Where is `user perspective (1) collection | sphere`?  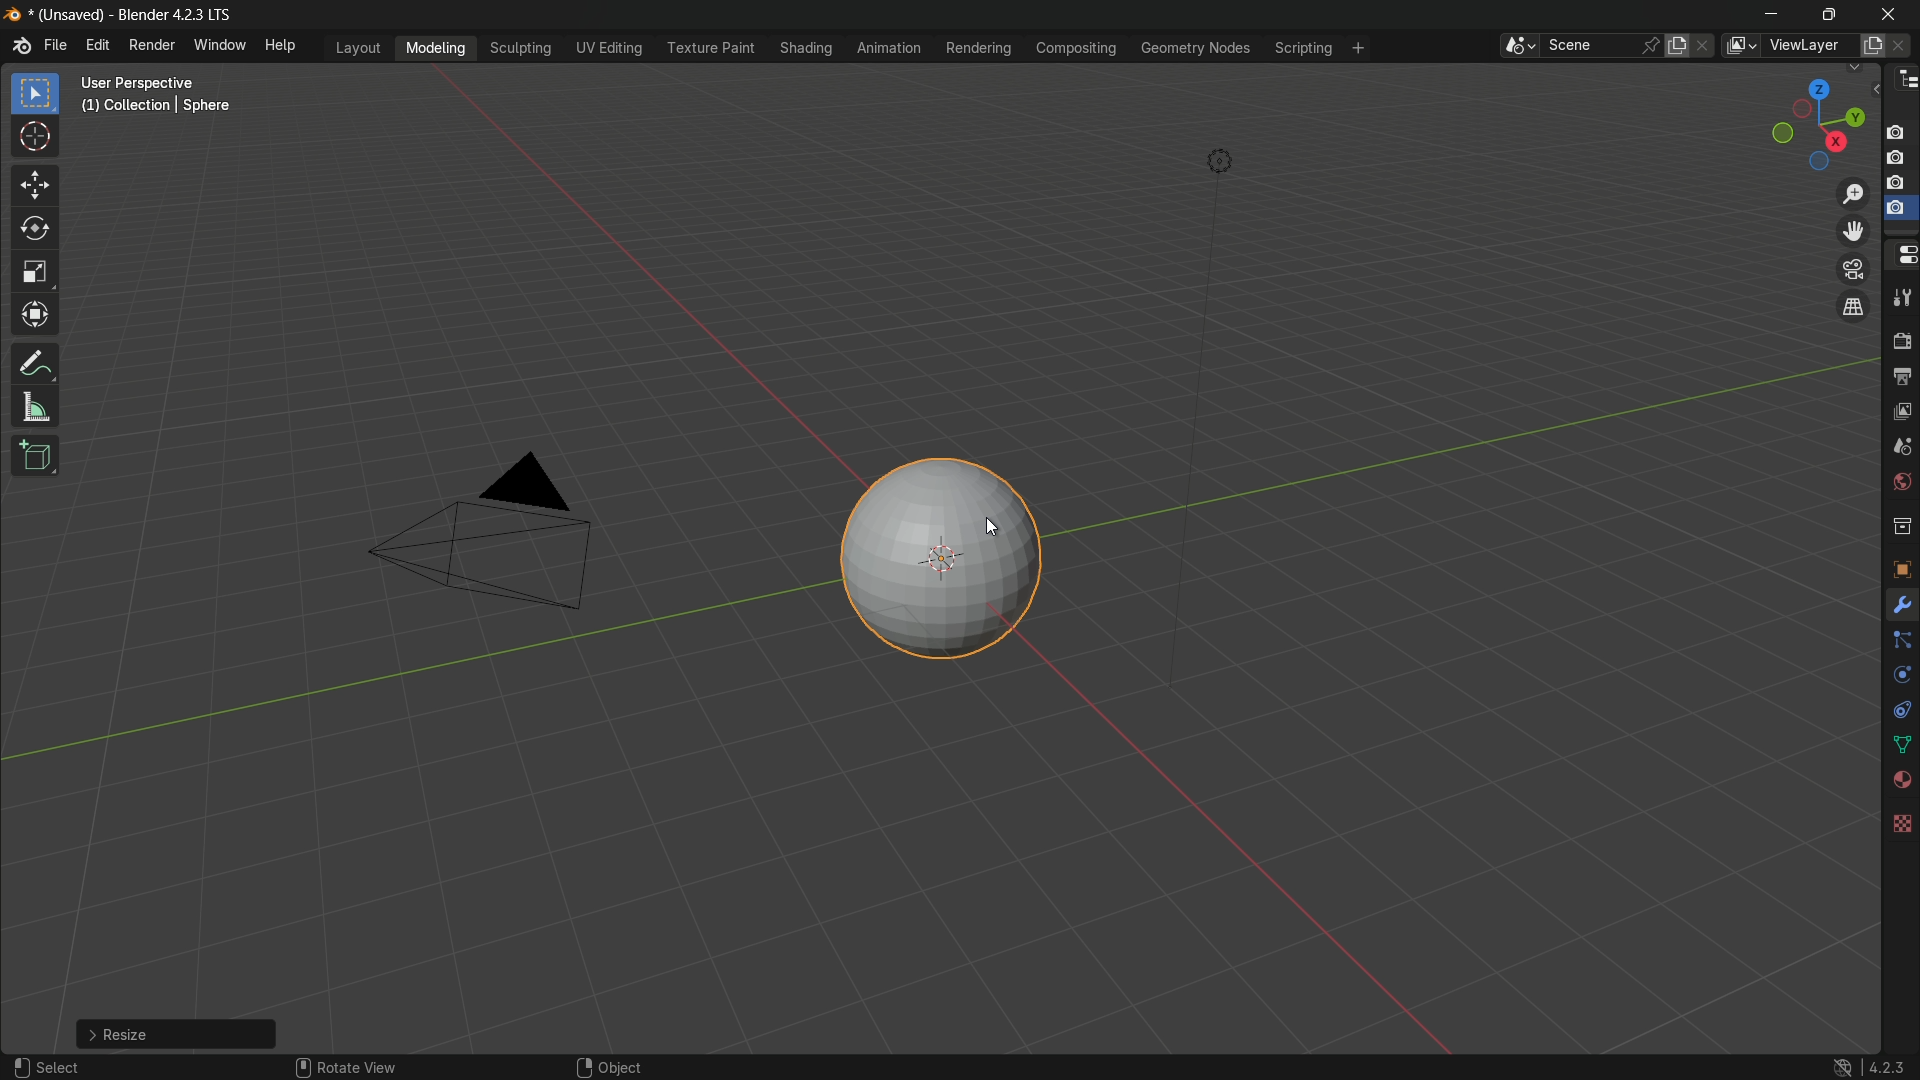 user perspective (1) collection | sphere is located at coordinates (160, 93).